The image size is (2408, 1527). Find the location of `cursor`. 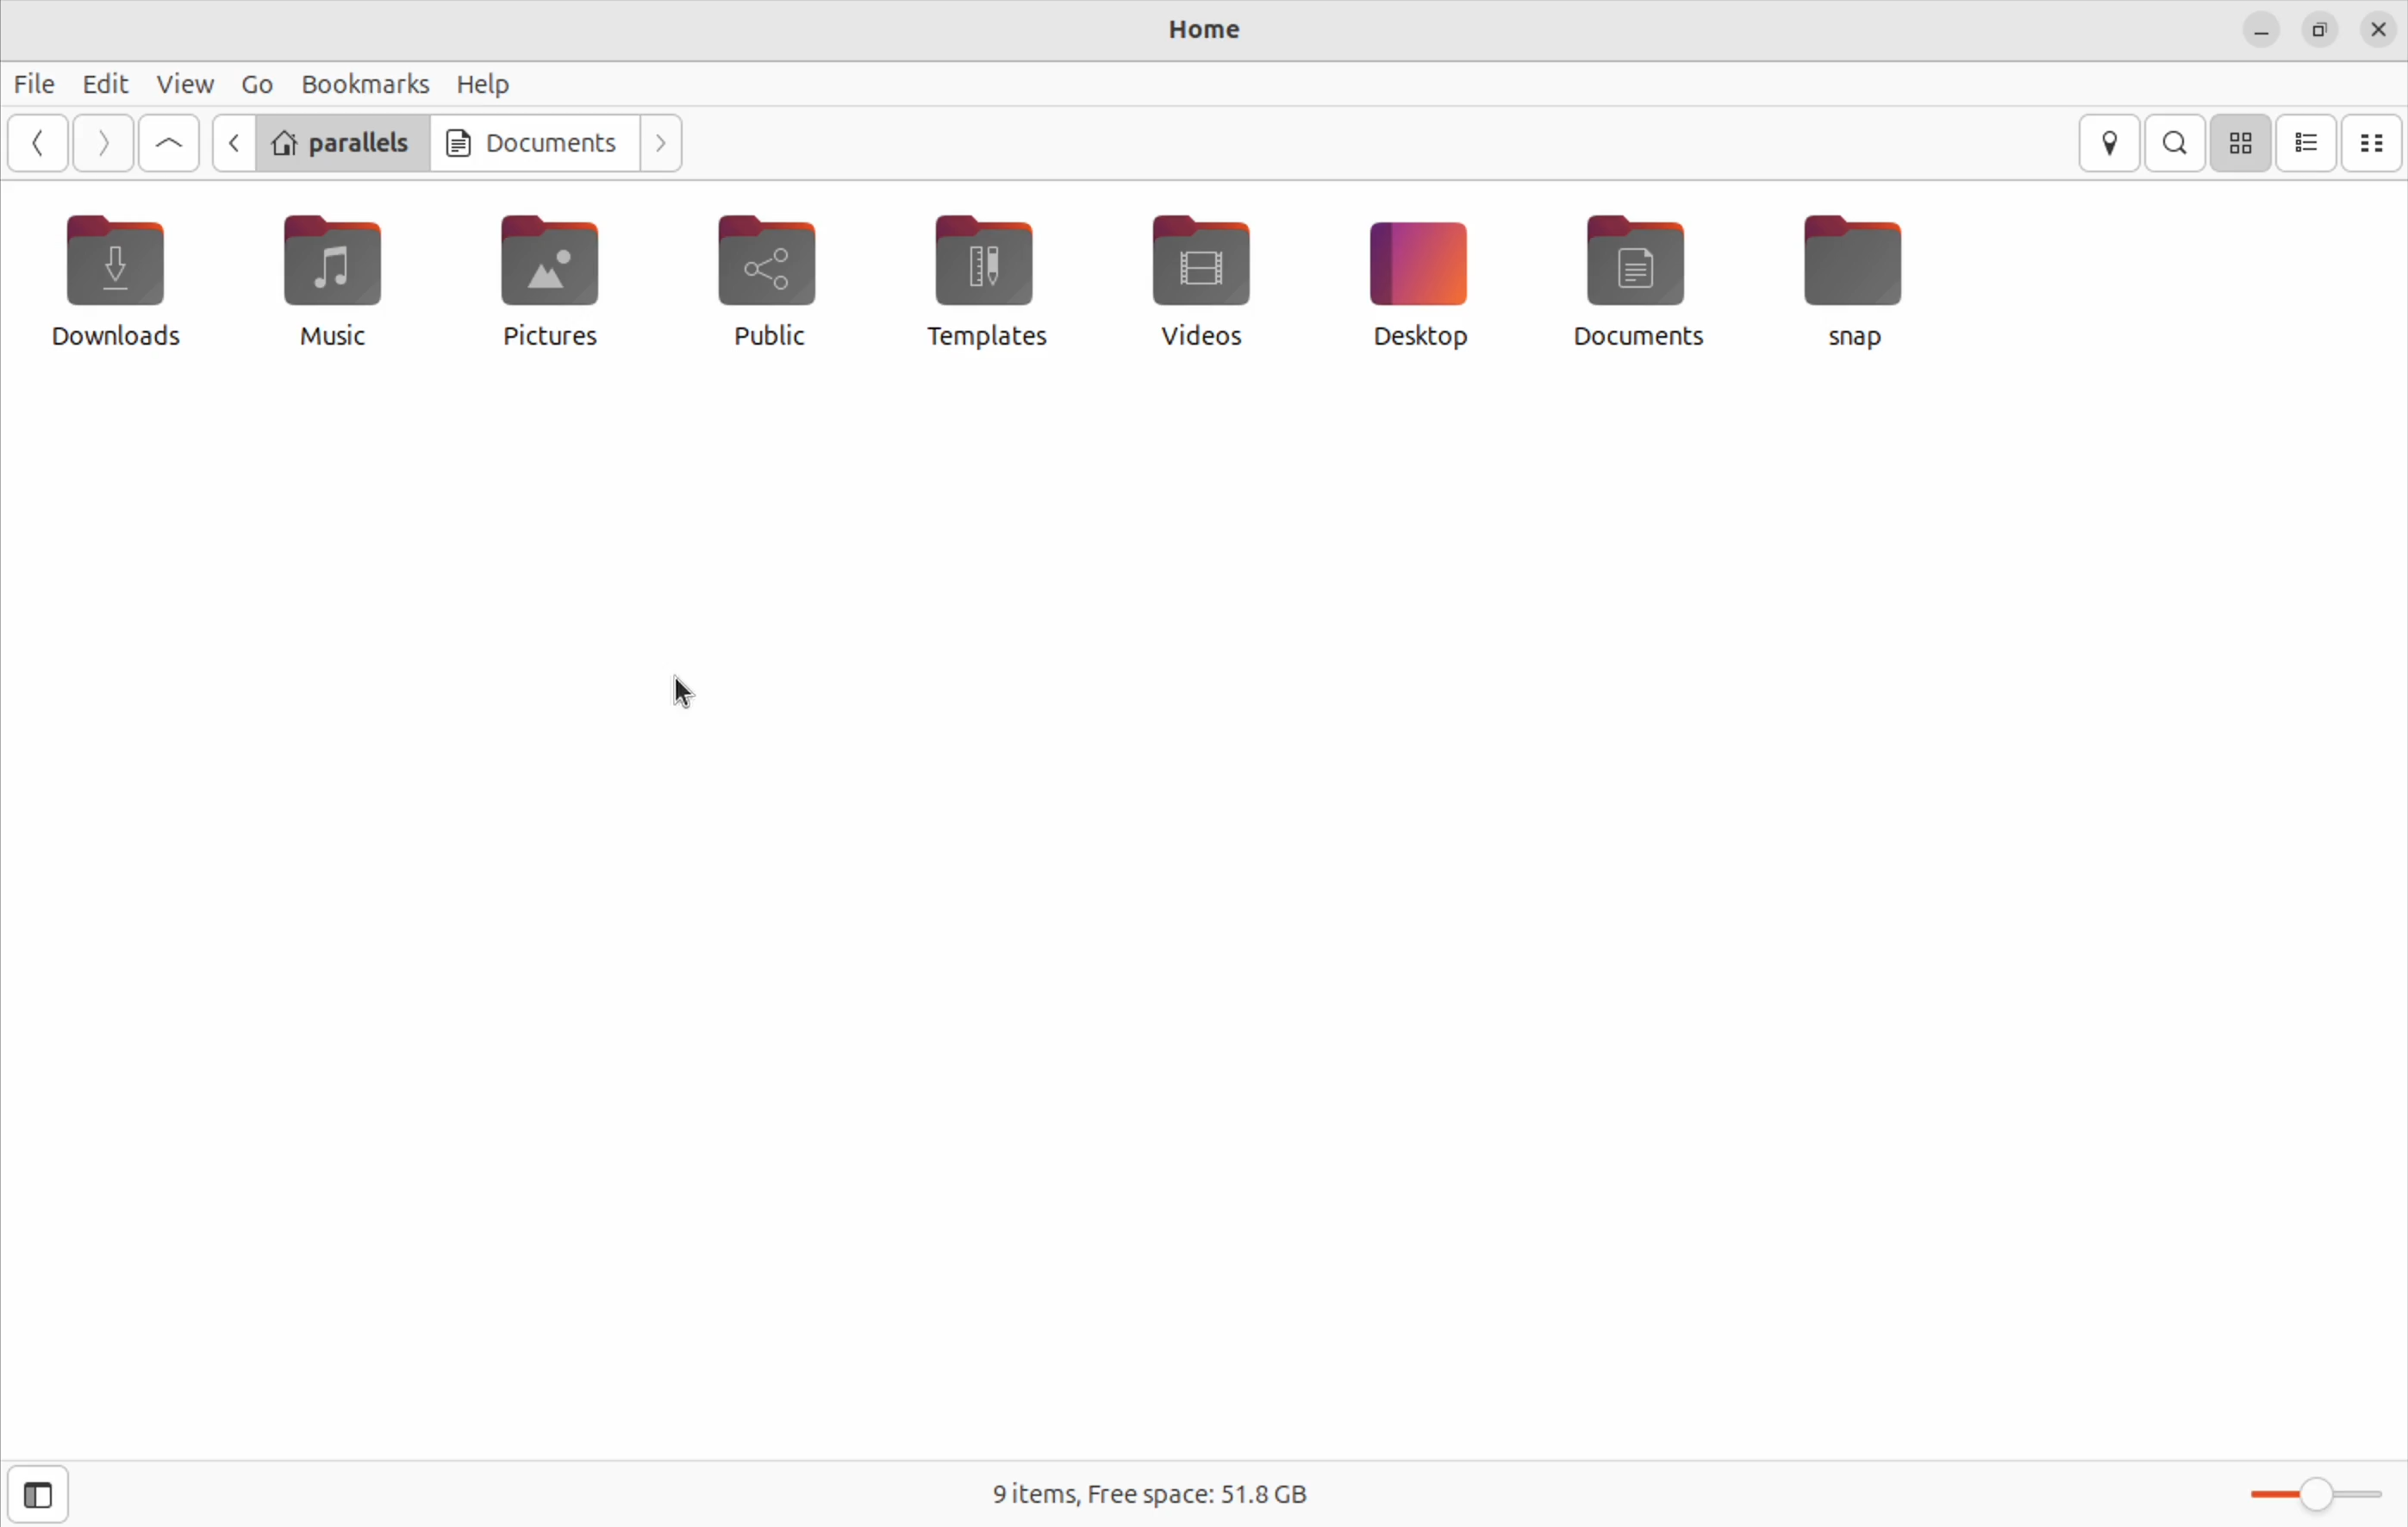

cursor is located at coordinates (690, 696).